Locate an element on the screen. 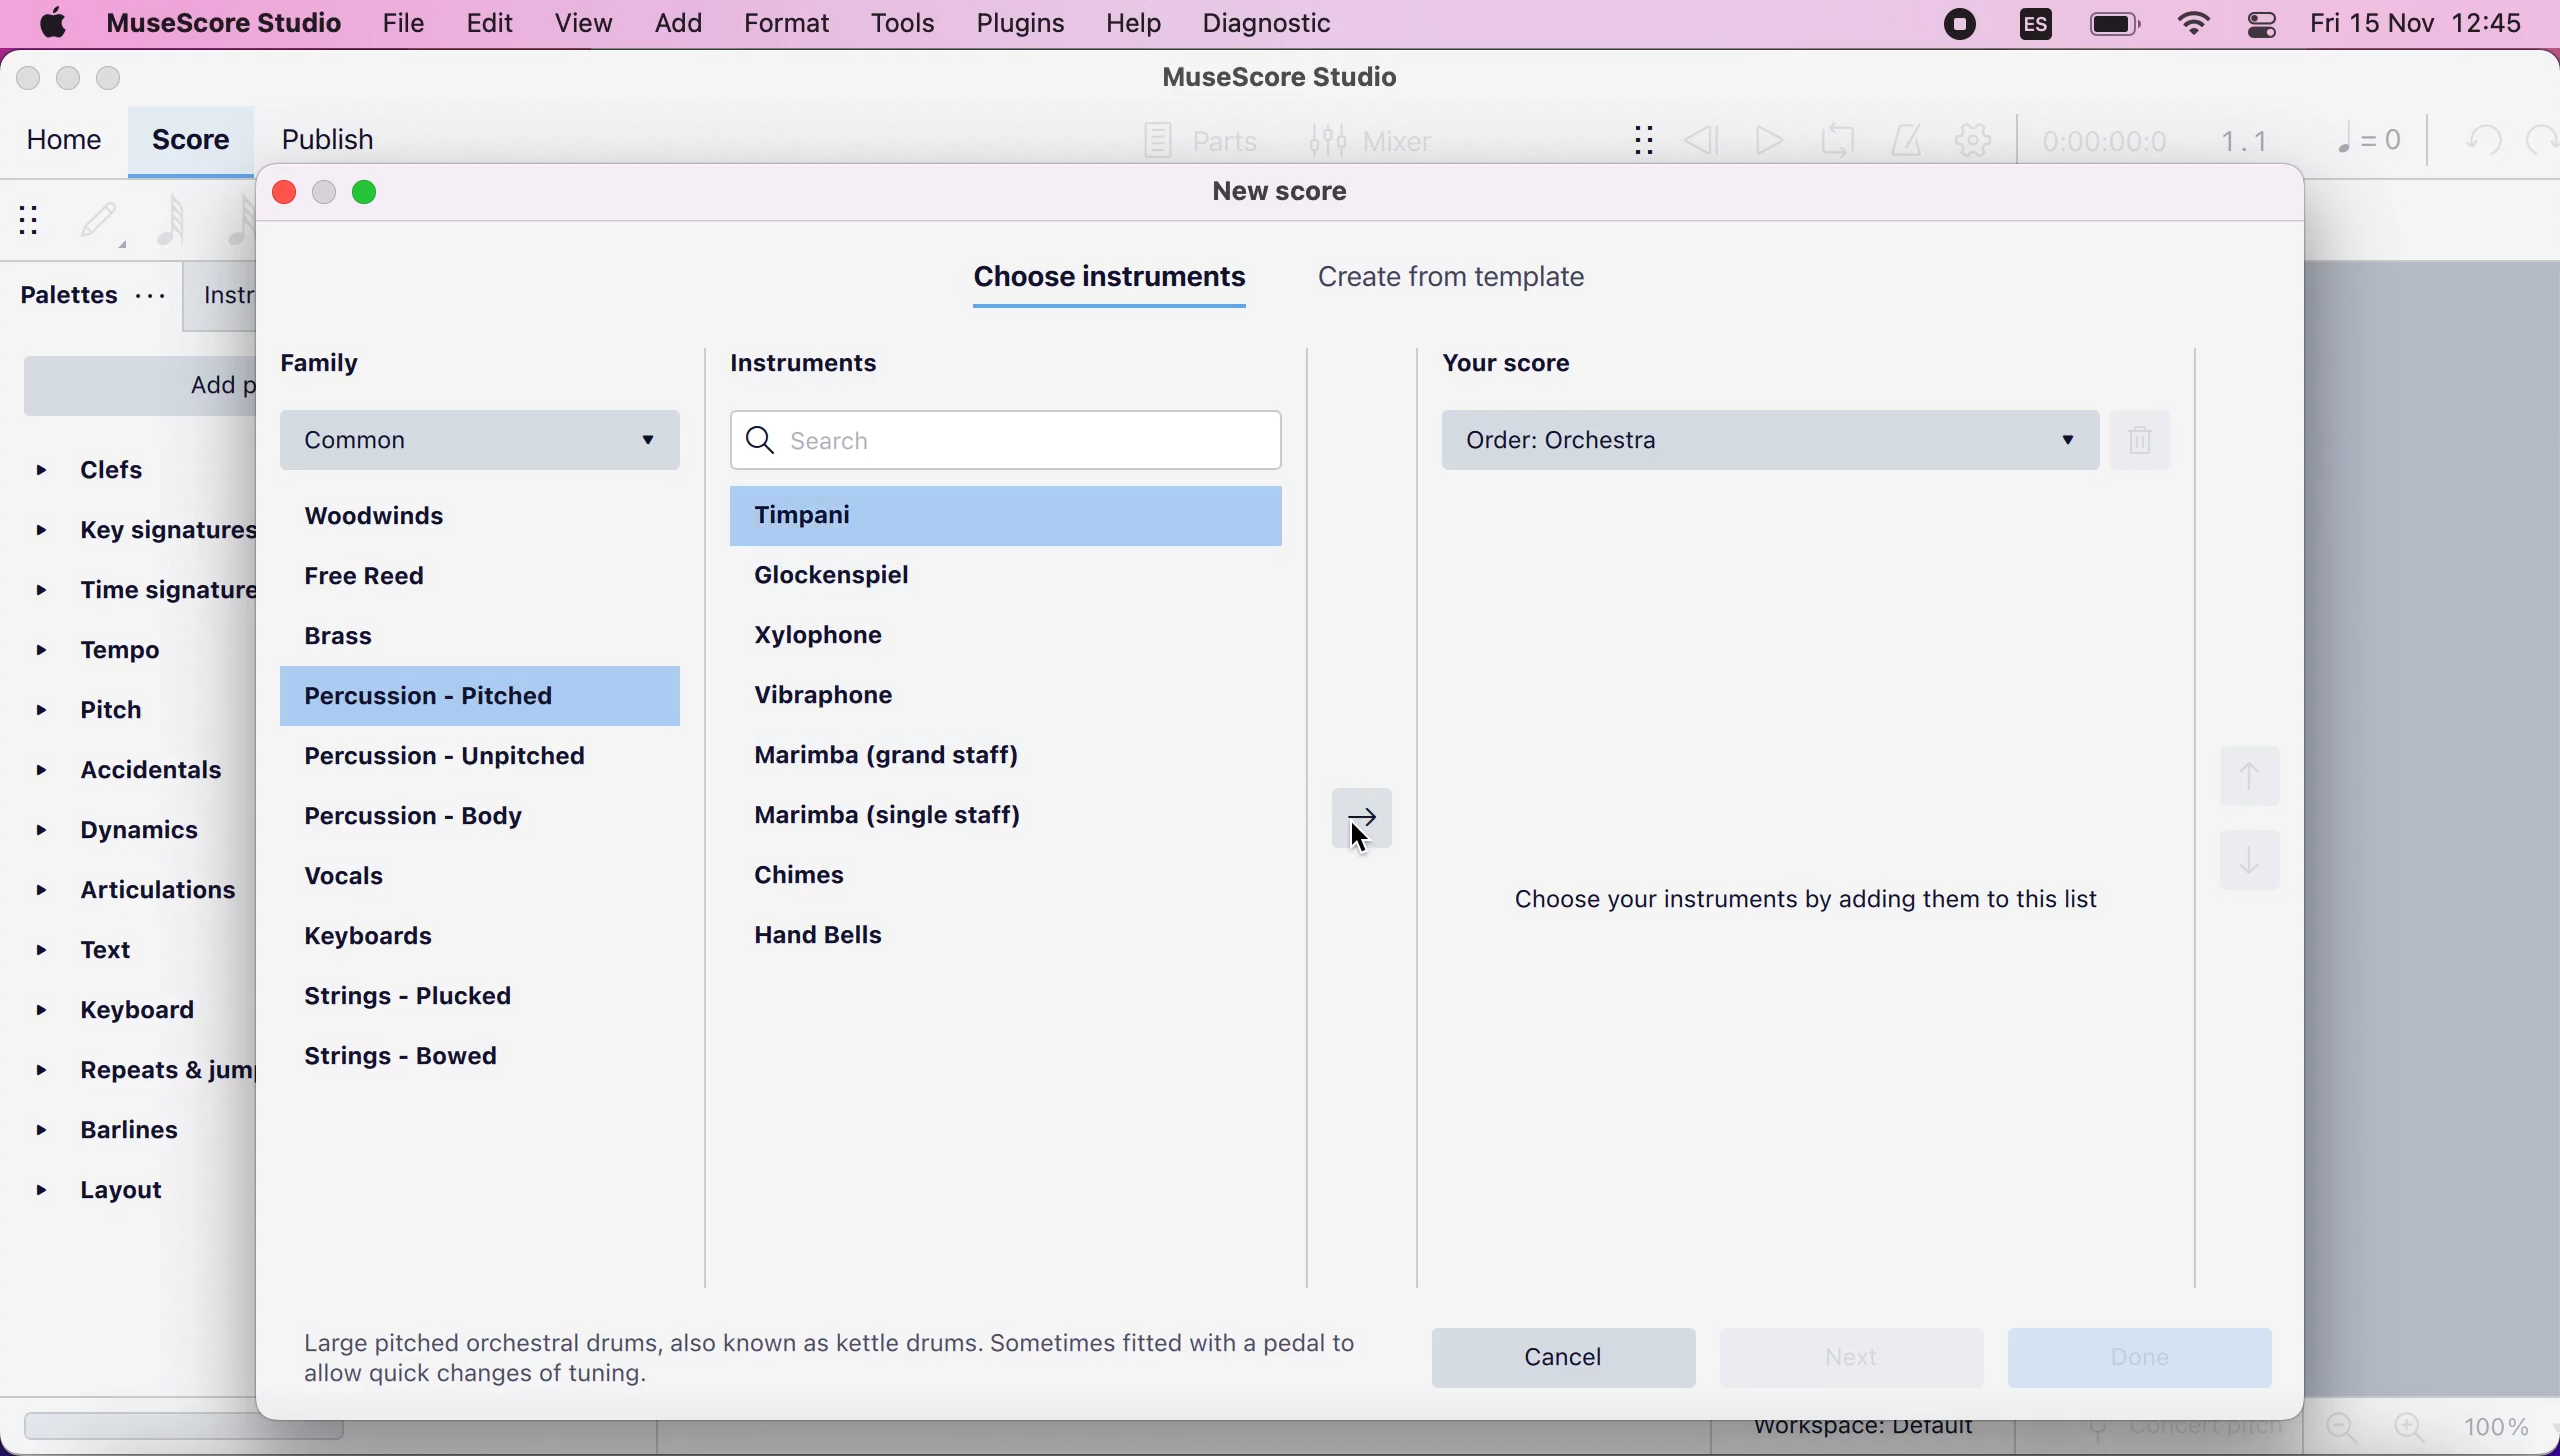 The width and height of the screenshot is (2560, 1456). marimba (grand staff) is located at coordinates (914, 758).